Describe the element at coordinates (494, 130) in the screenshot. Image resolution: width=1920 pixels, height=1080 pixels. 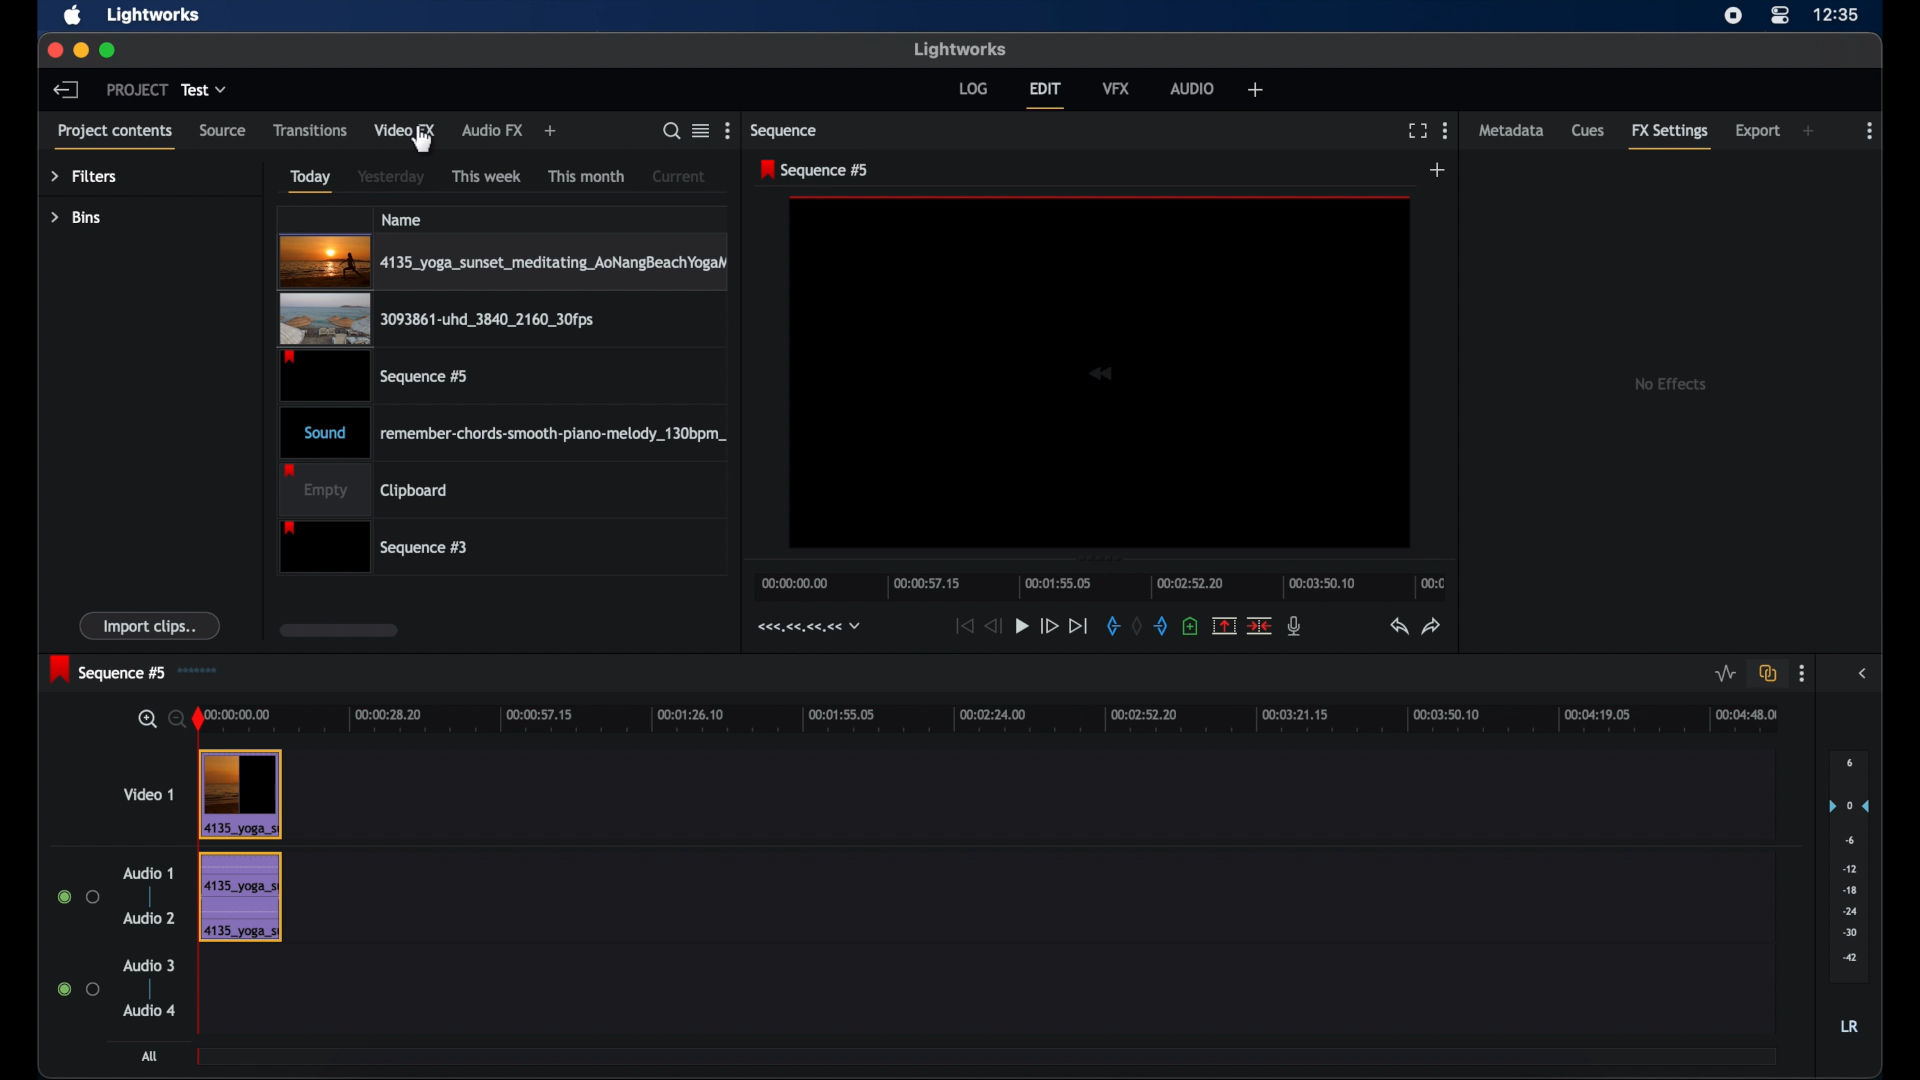
I see `audio fx` at that location.